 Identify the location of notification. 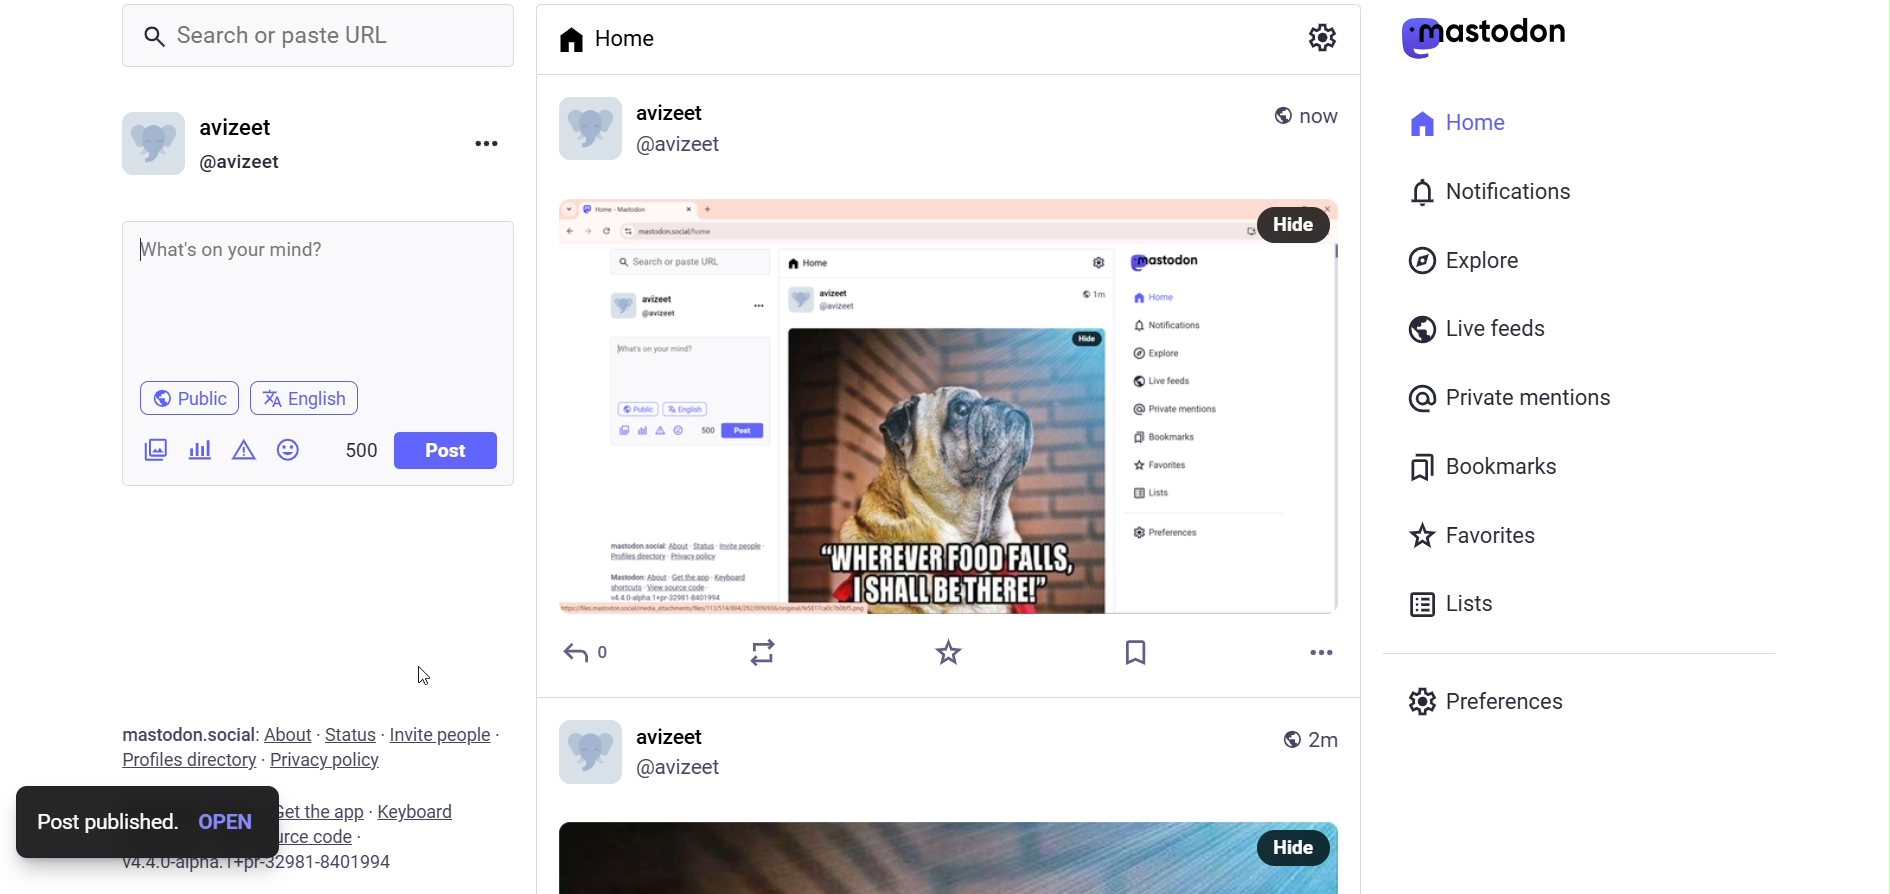
(1491, 193).